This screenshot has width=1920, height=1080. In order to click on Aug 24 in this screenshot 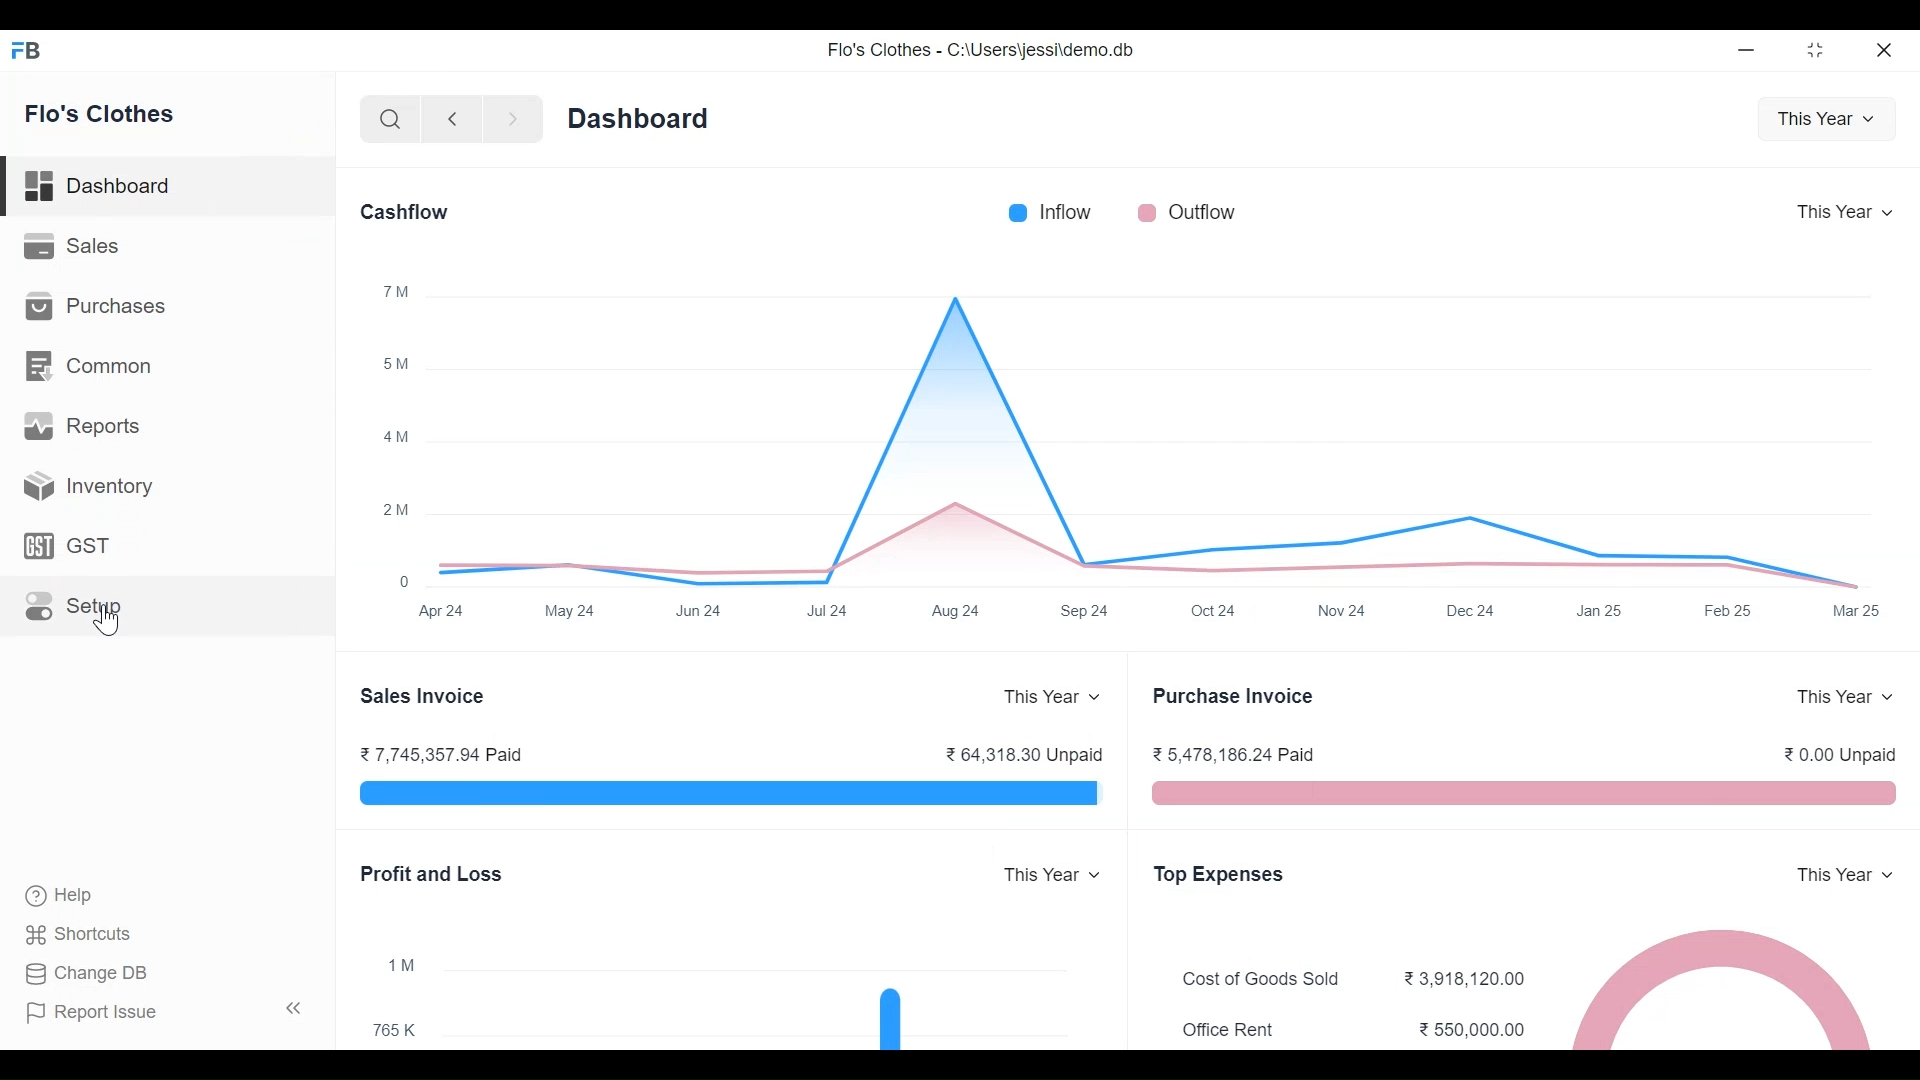, I will do `click(965, 613)`.